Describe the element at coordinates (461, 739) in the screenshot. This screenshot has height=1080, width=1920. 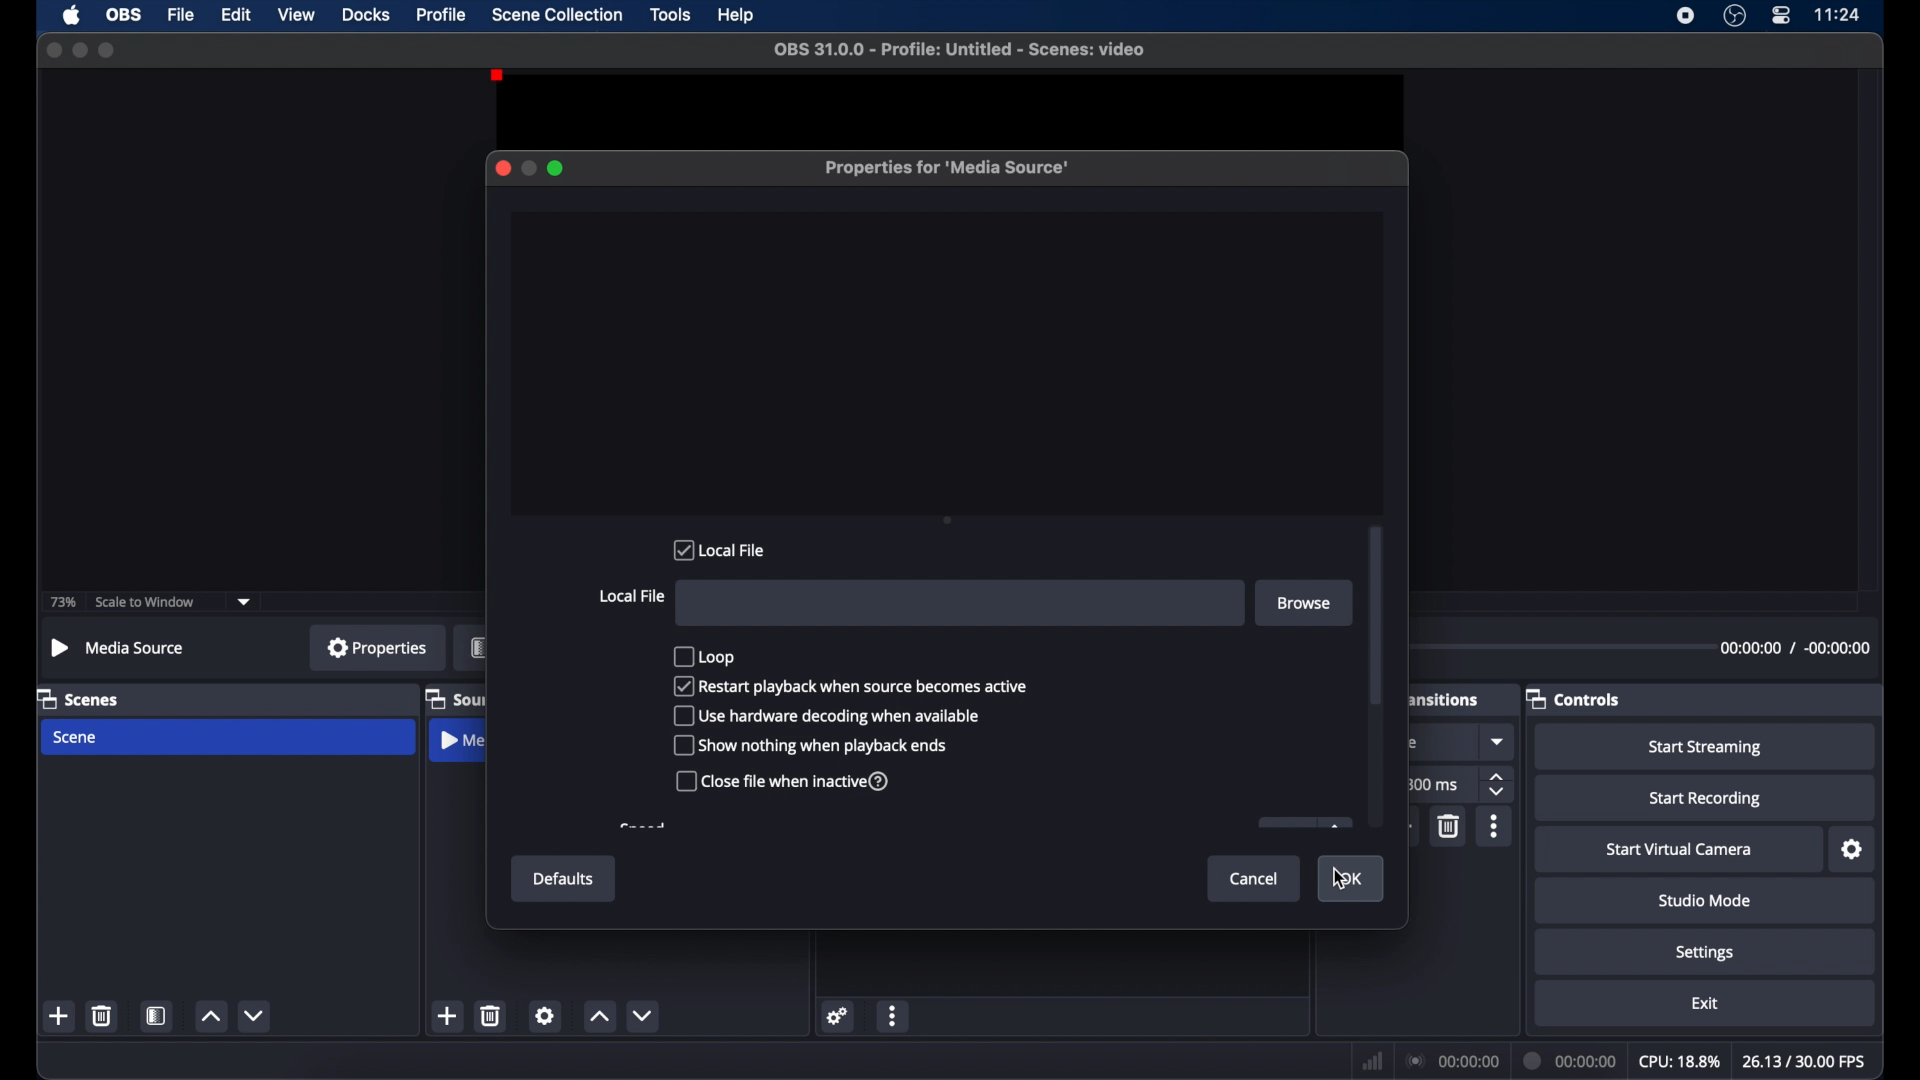
I see `media source` at that location.